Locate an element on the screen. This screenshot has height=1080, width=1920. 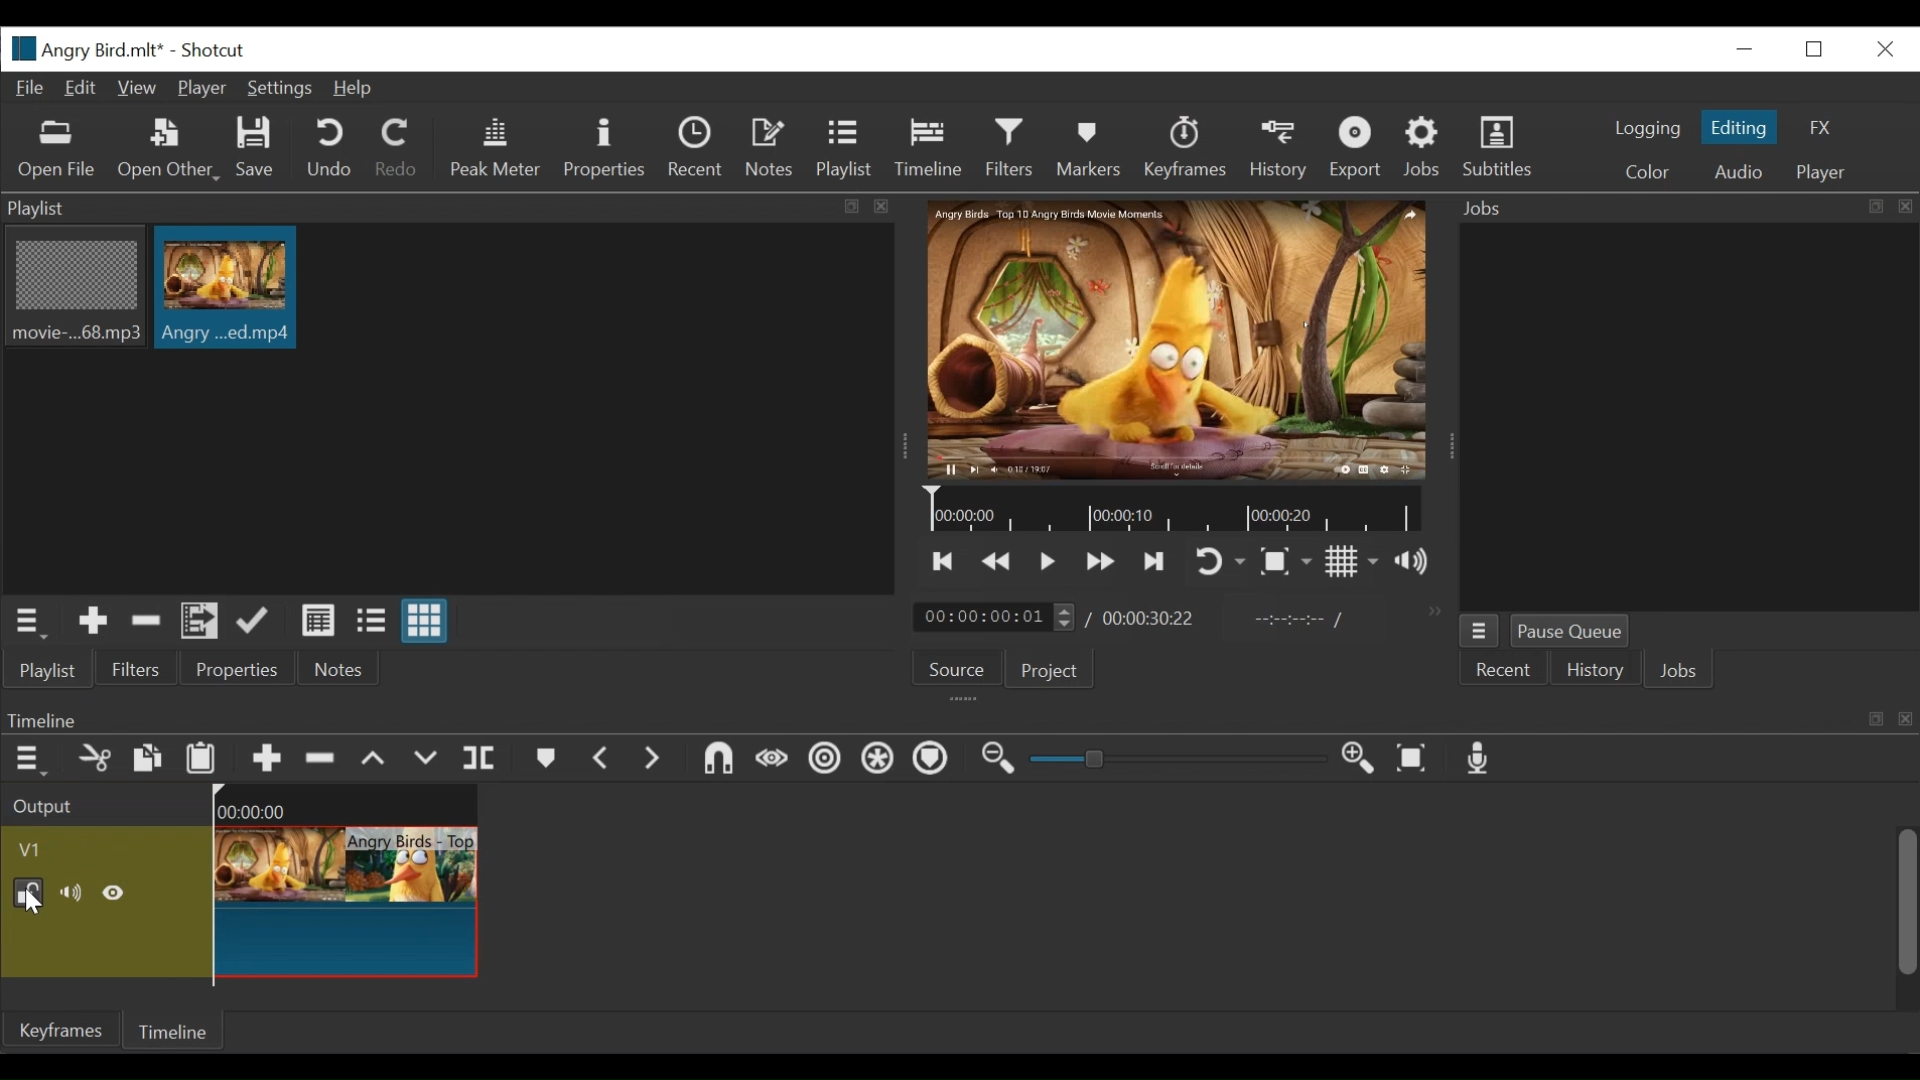
Timeline is located at coordinates (175, 1029).